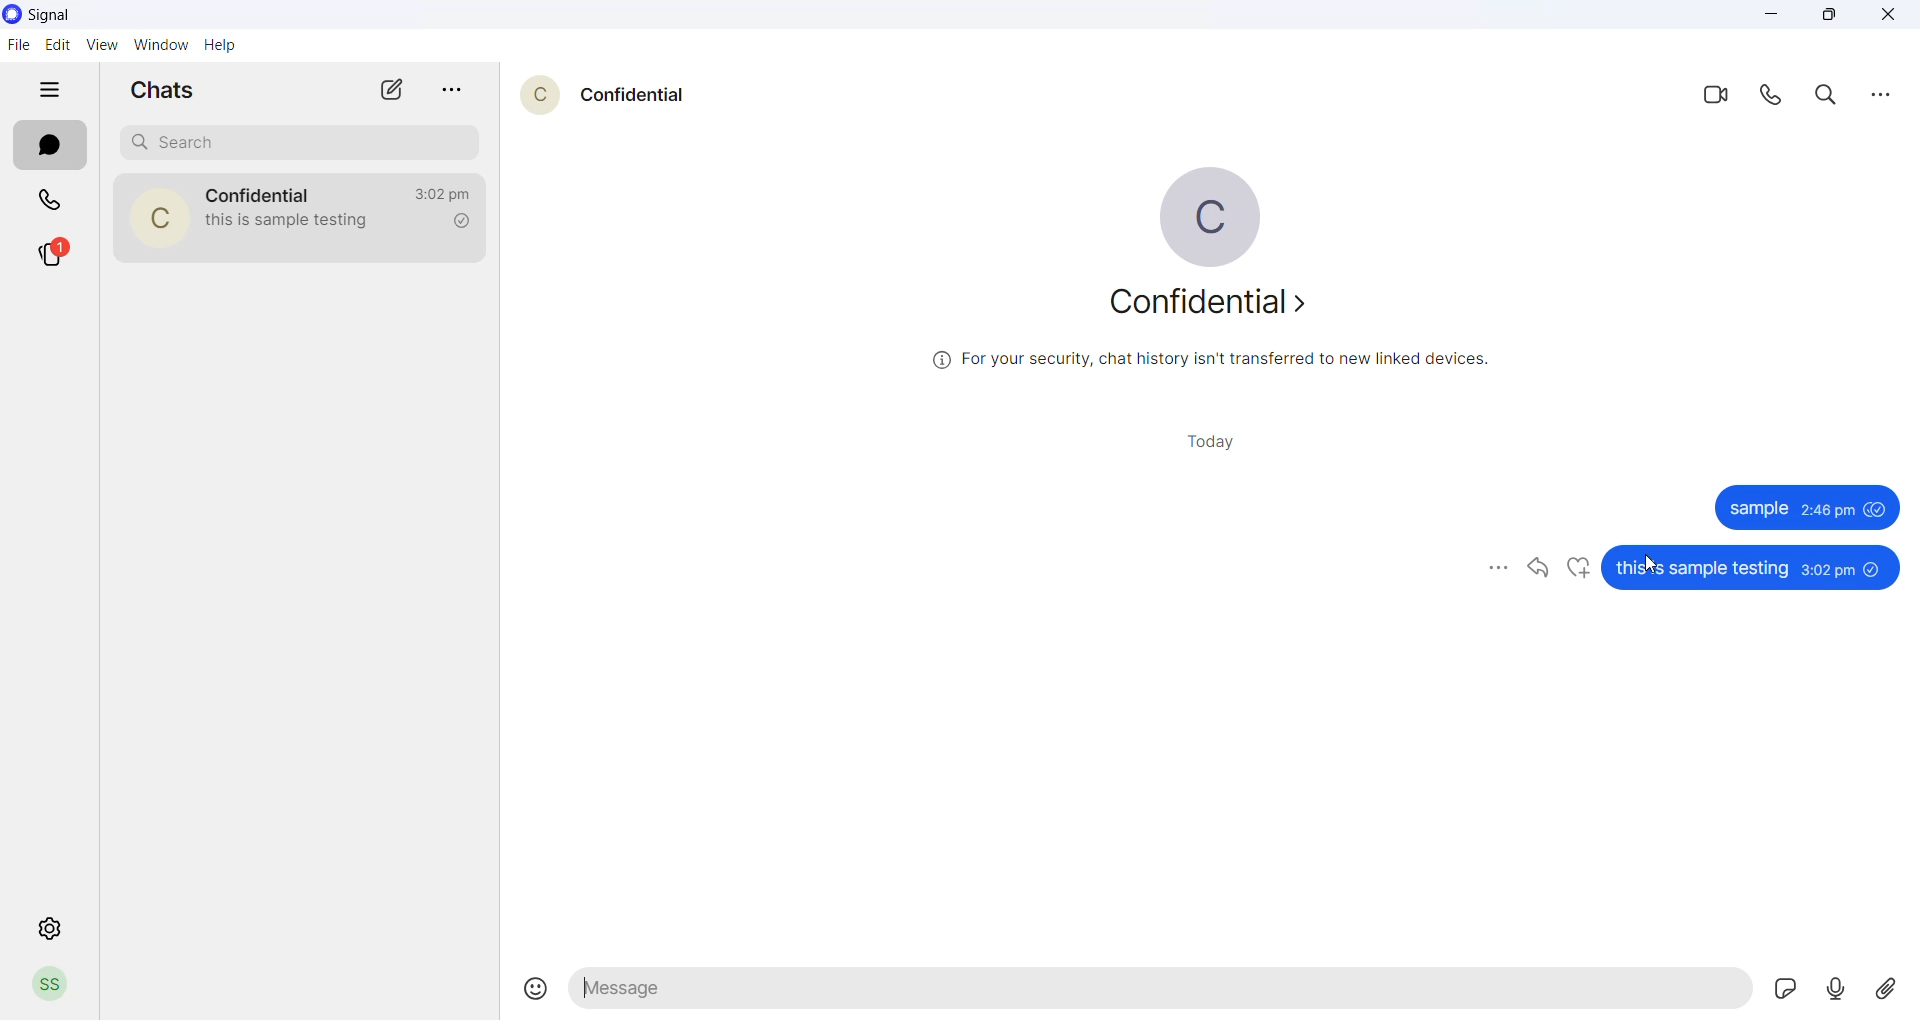  I want to click on application name and logo, so click(57, 14).